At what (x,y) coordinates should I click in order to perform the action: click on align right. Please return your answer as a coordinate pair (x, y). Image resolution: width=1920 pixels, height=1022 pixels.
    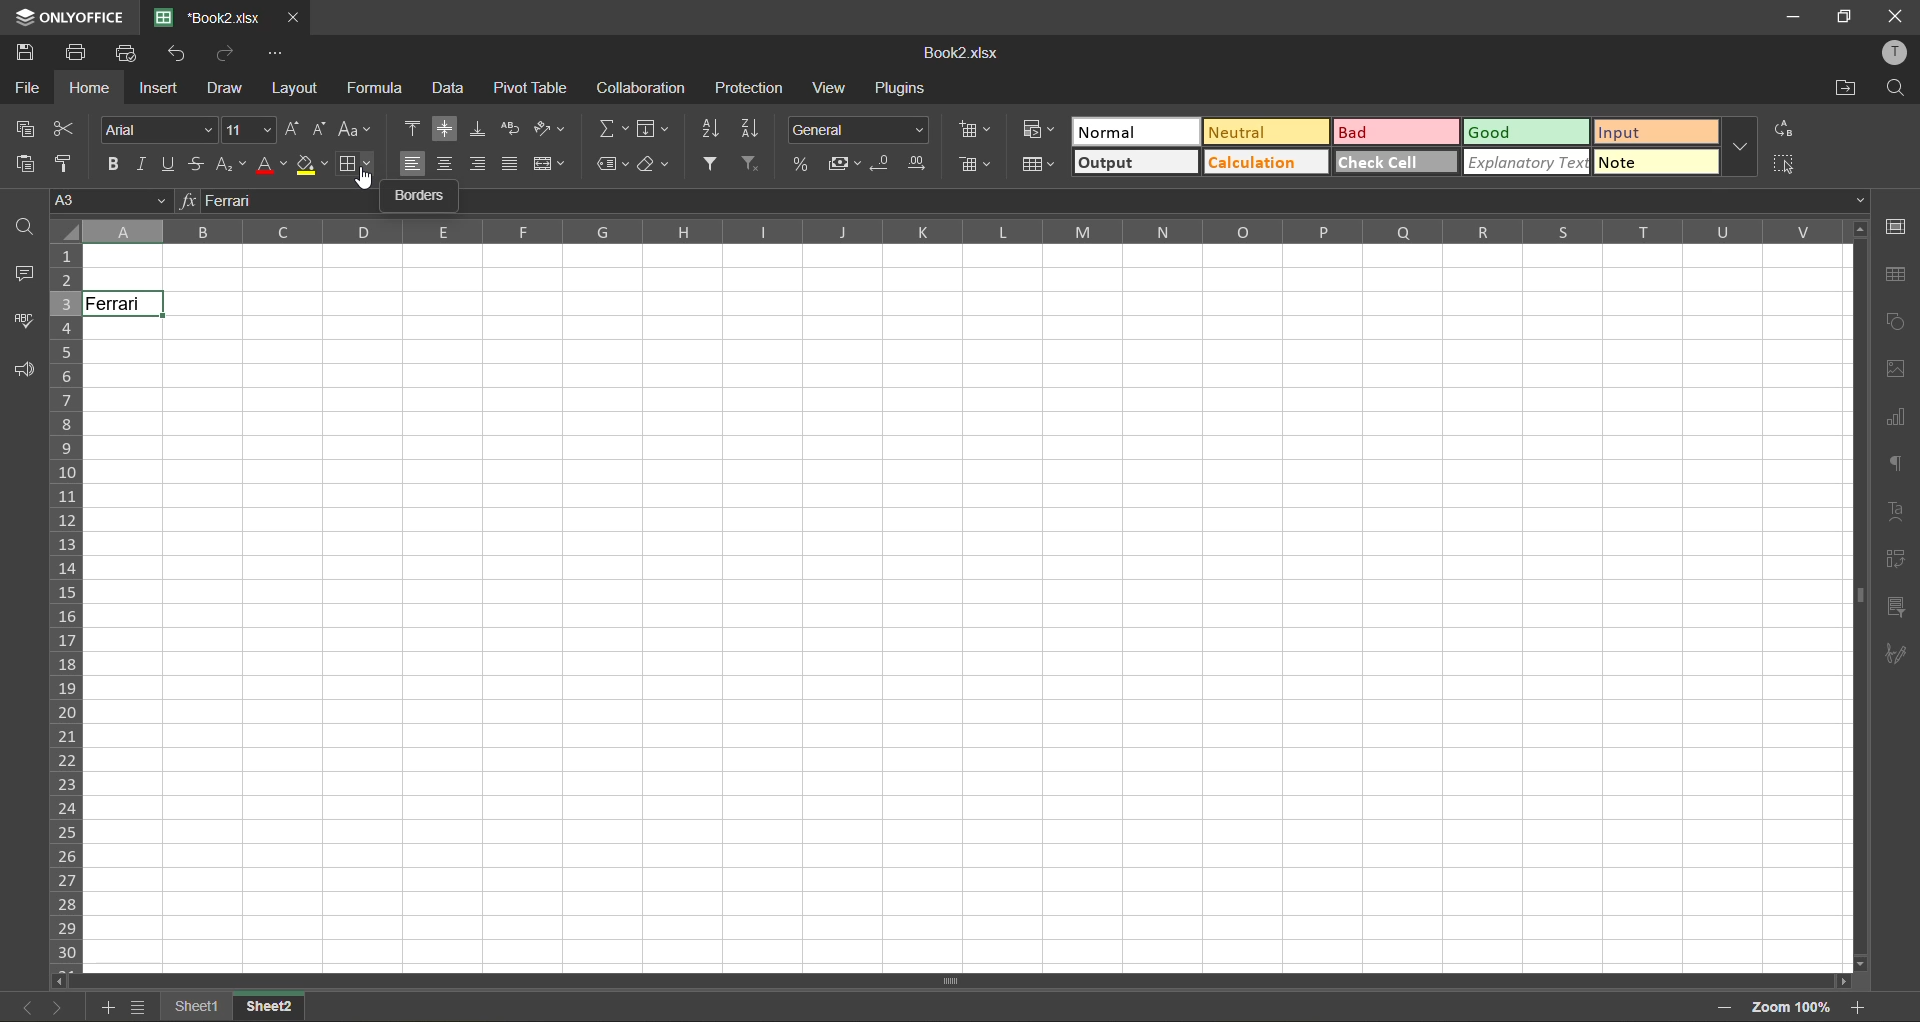
    Looking at the image, I should click on (476, 164).